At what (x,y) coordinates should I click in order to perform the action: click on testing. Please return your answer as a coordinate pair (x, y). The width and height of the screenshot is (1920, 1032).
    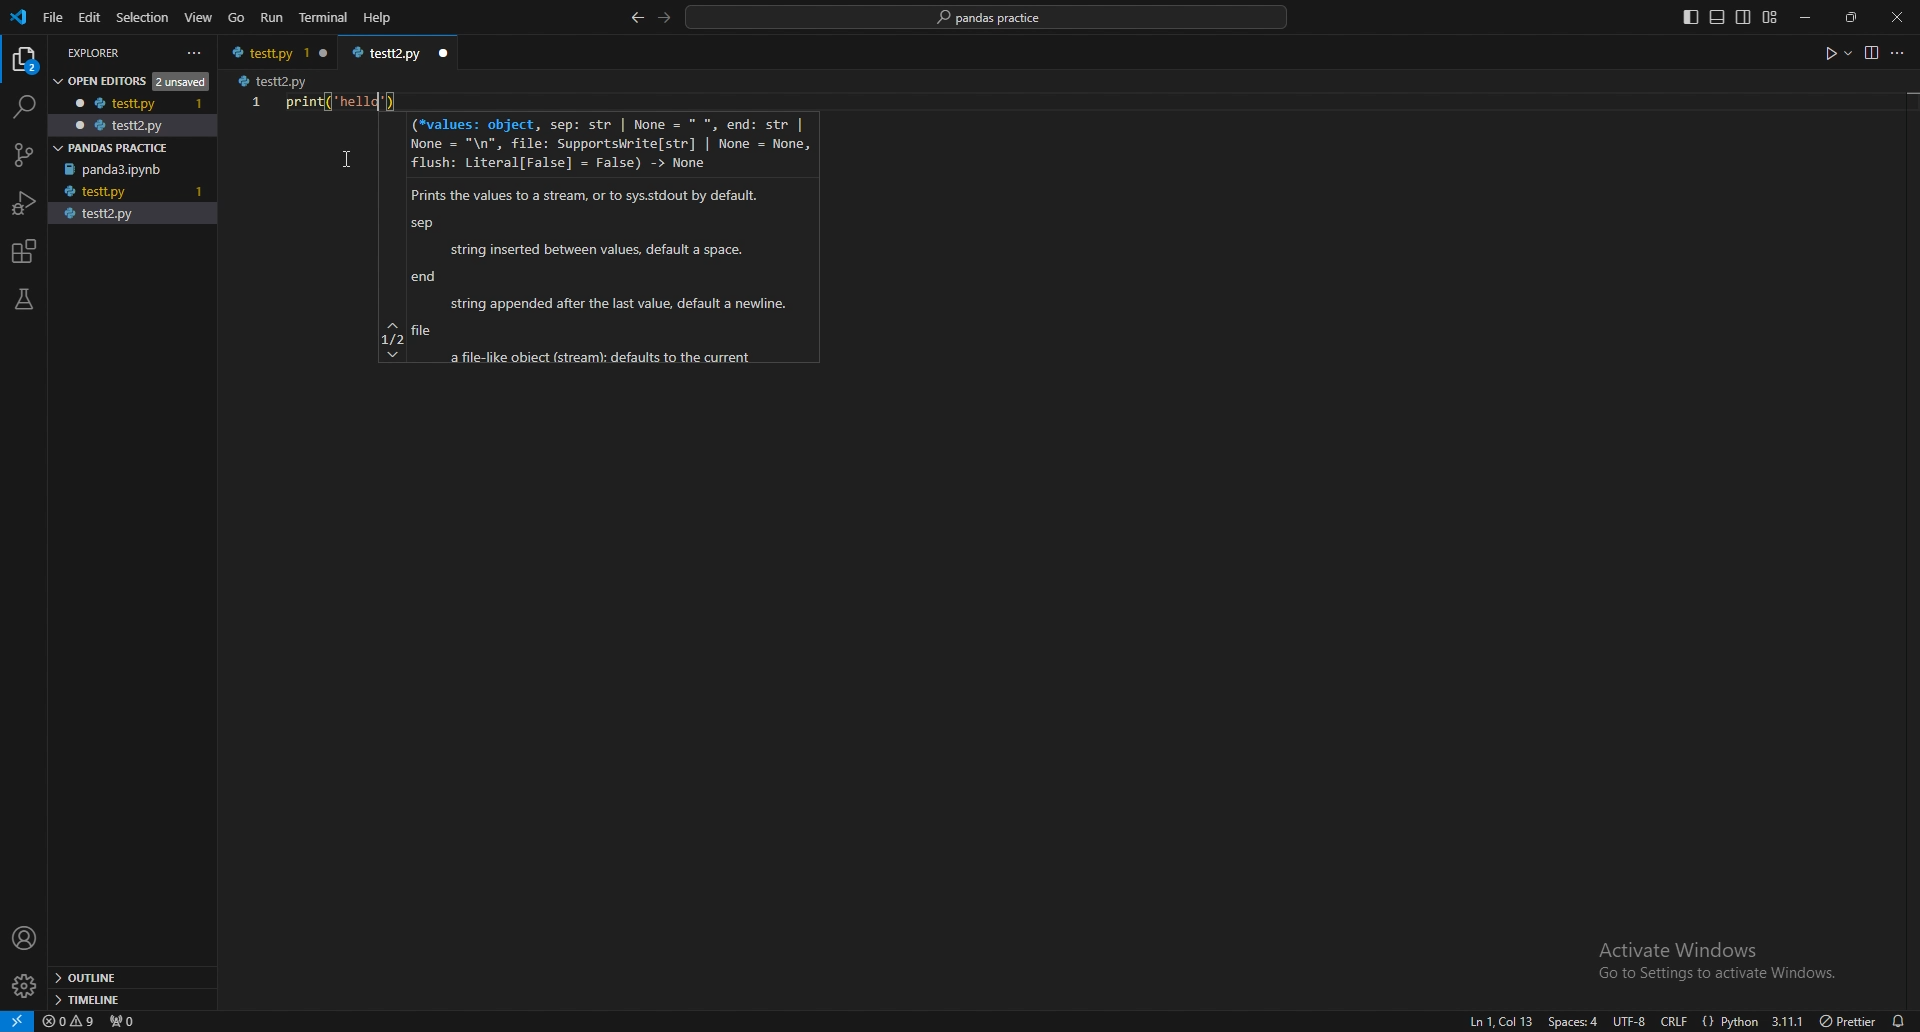
    Looking at the image, I should click on (24, 299).